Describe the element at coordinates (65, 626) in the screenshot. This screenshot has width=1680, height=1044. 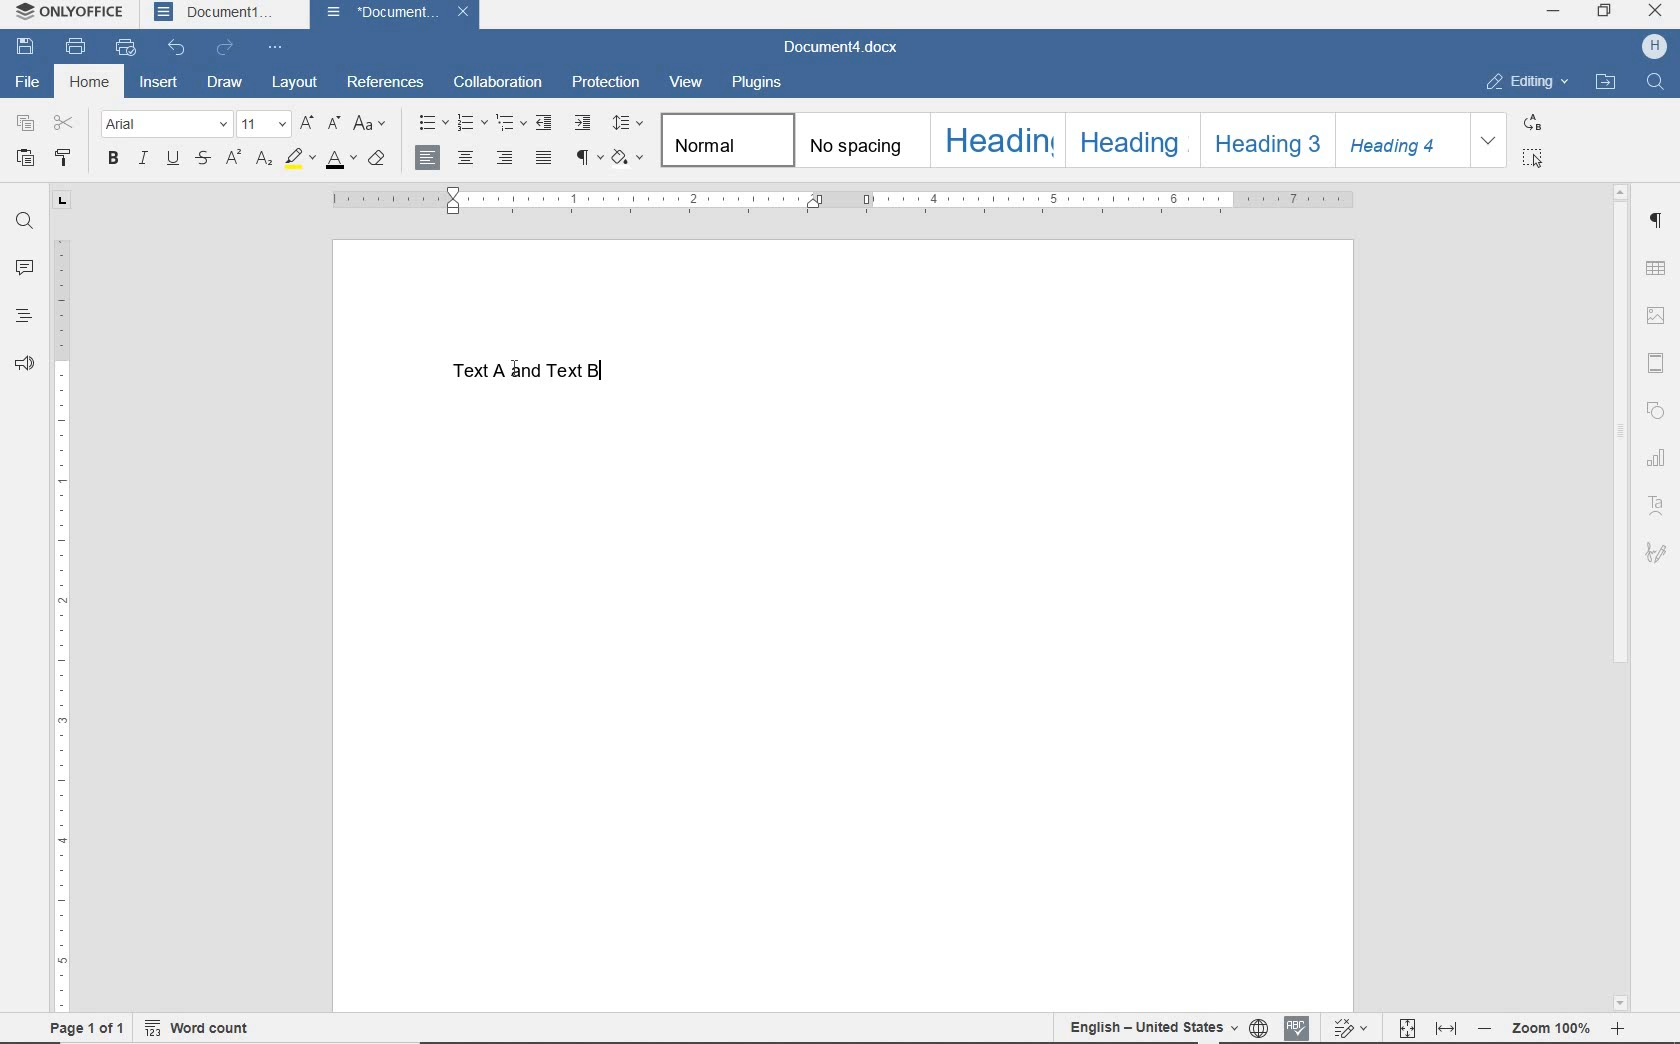
I see `RULER` at that location.